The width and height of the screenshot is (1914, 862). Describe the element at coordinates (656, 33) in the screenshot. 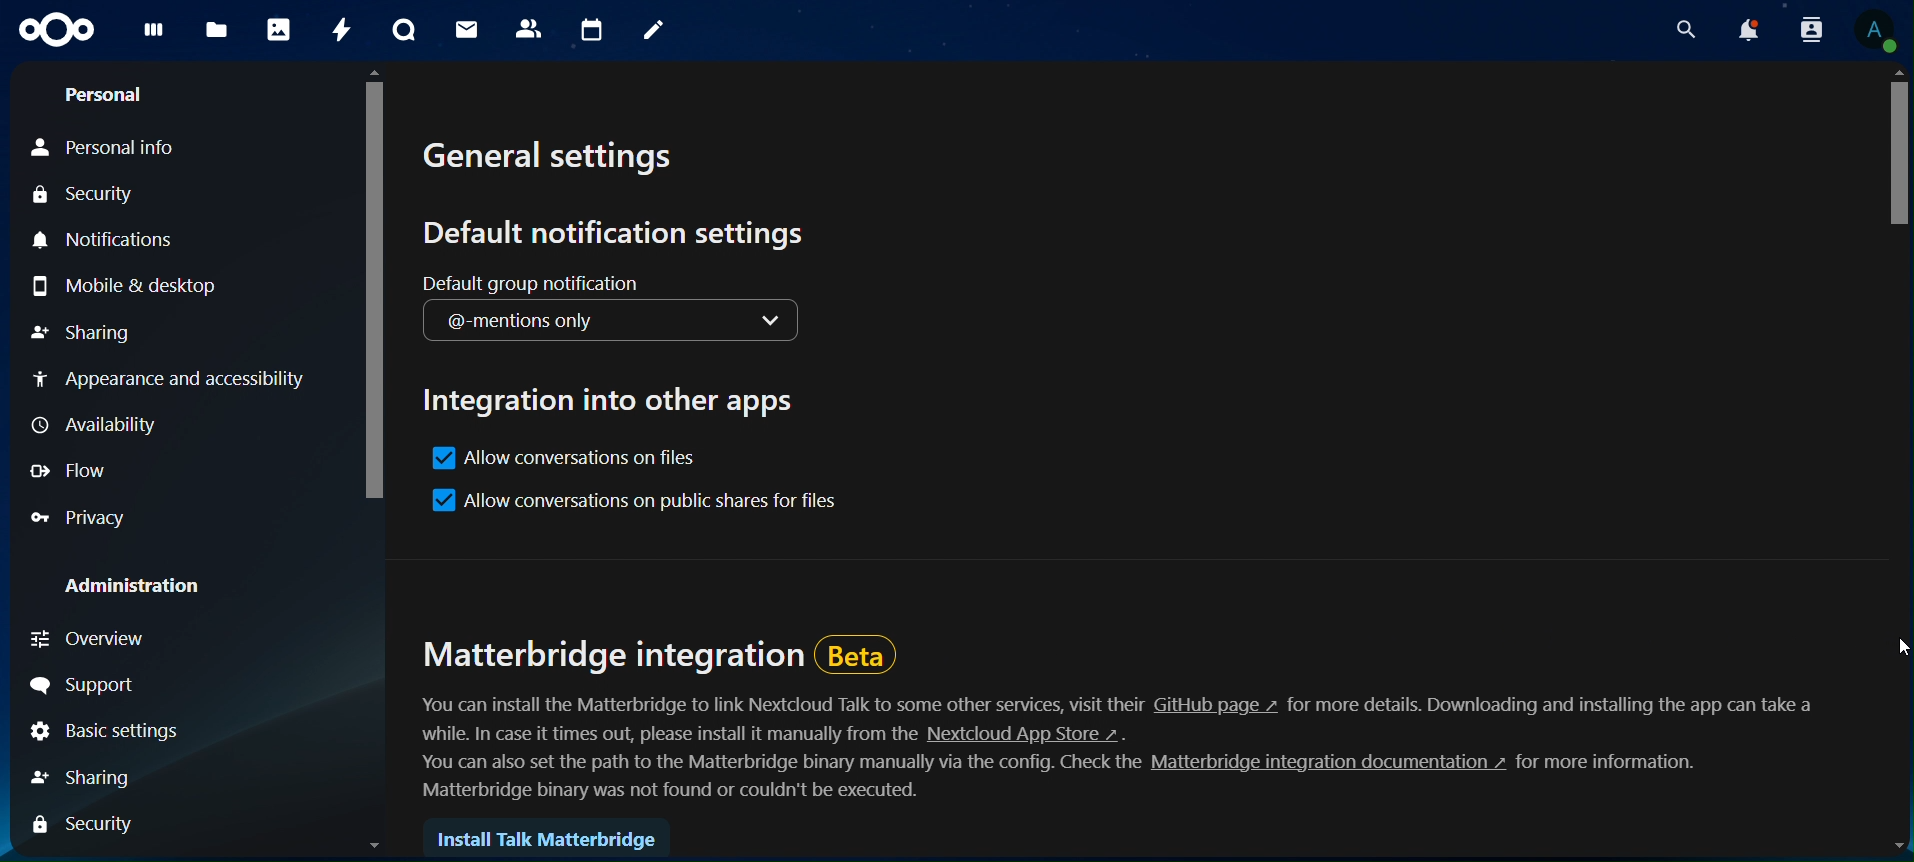

I see `notes` at that location.